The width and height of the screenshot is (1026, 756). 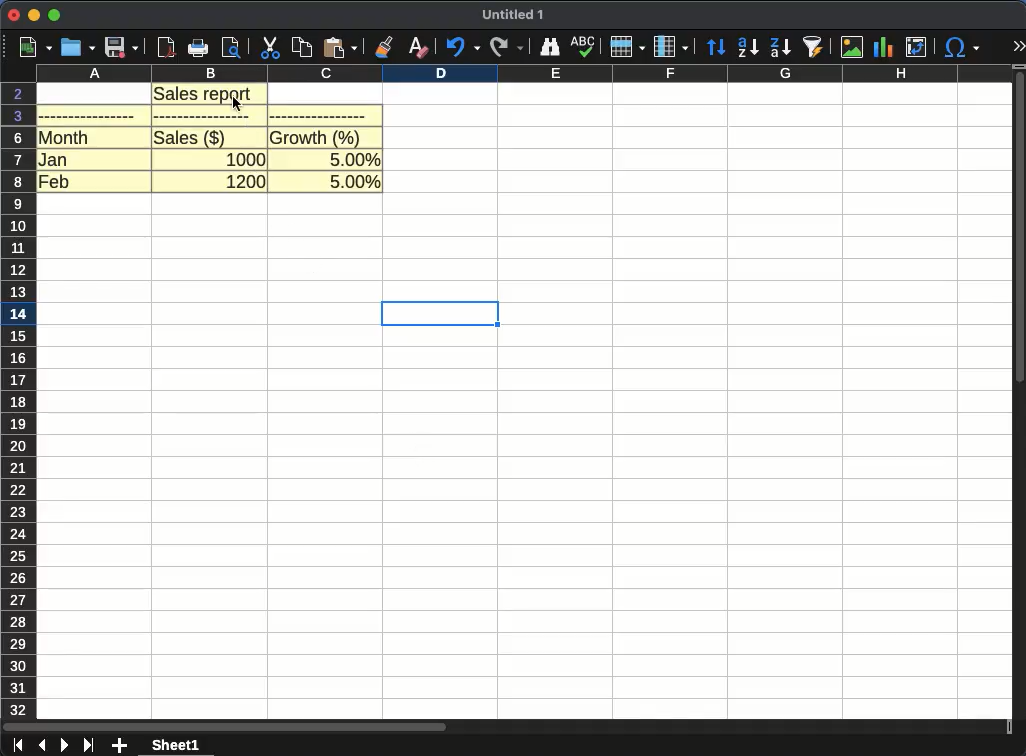 What do you see at coordinates (671, 47) in the screenshot?
I see `column` at bounding box center [671, 47].